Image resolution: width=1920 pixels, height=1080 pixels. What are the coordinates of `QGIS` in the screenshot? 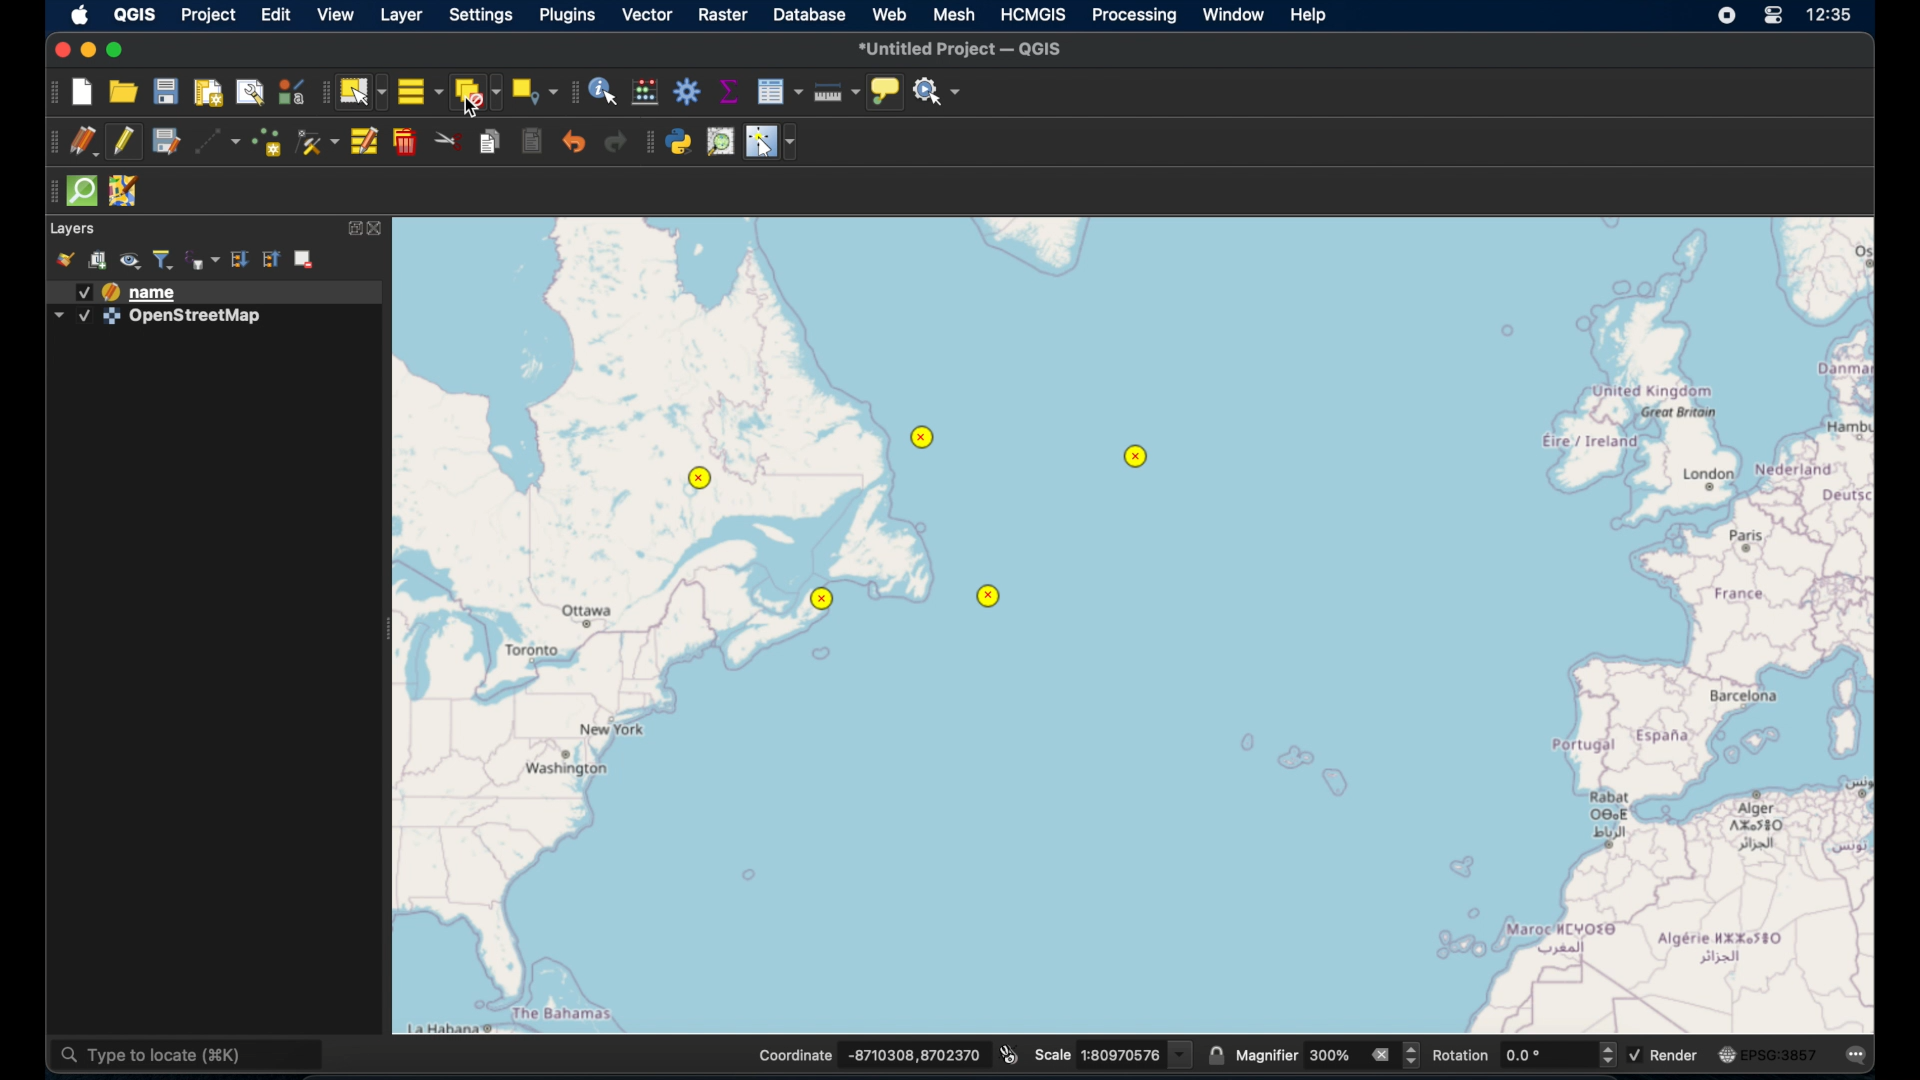 It's located at (134, 16).